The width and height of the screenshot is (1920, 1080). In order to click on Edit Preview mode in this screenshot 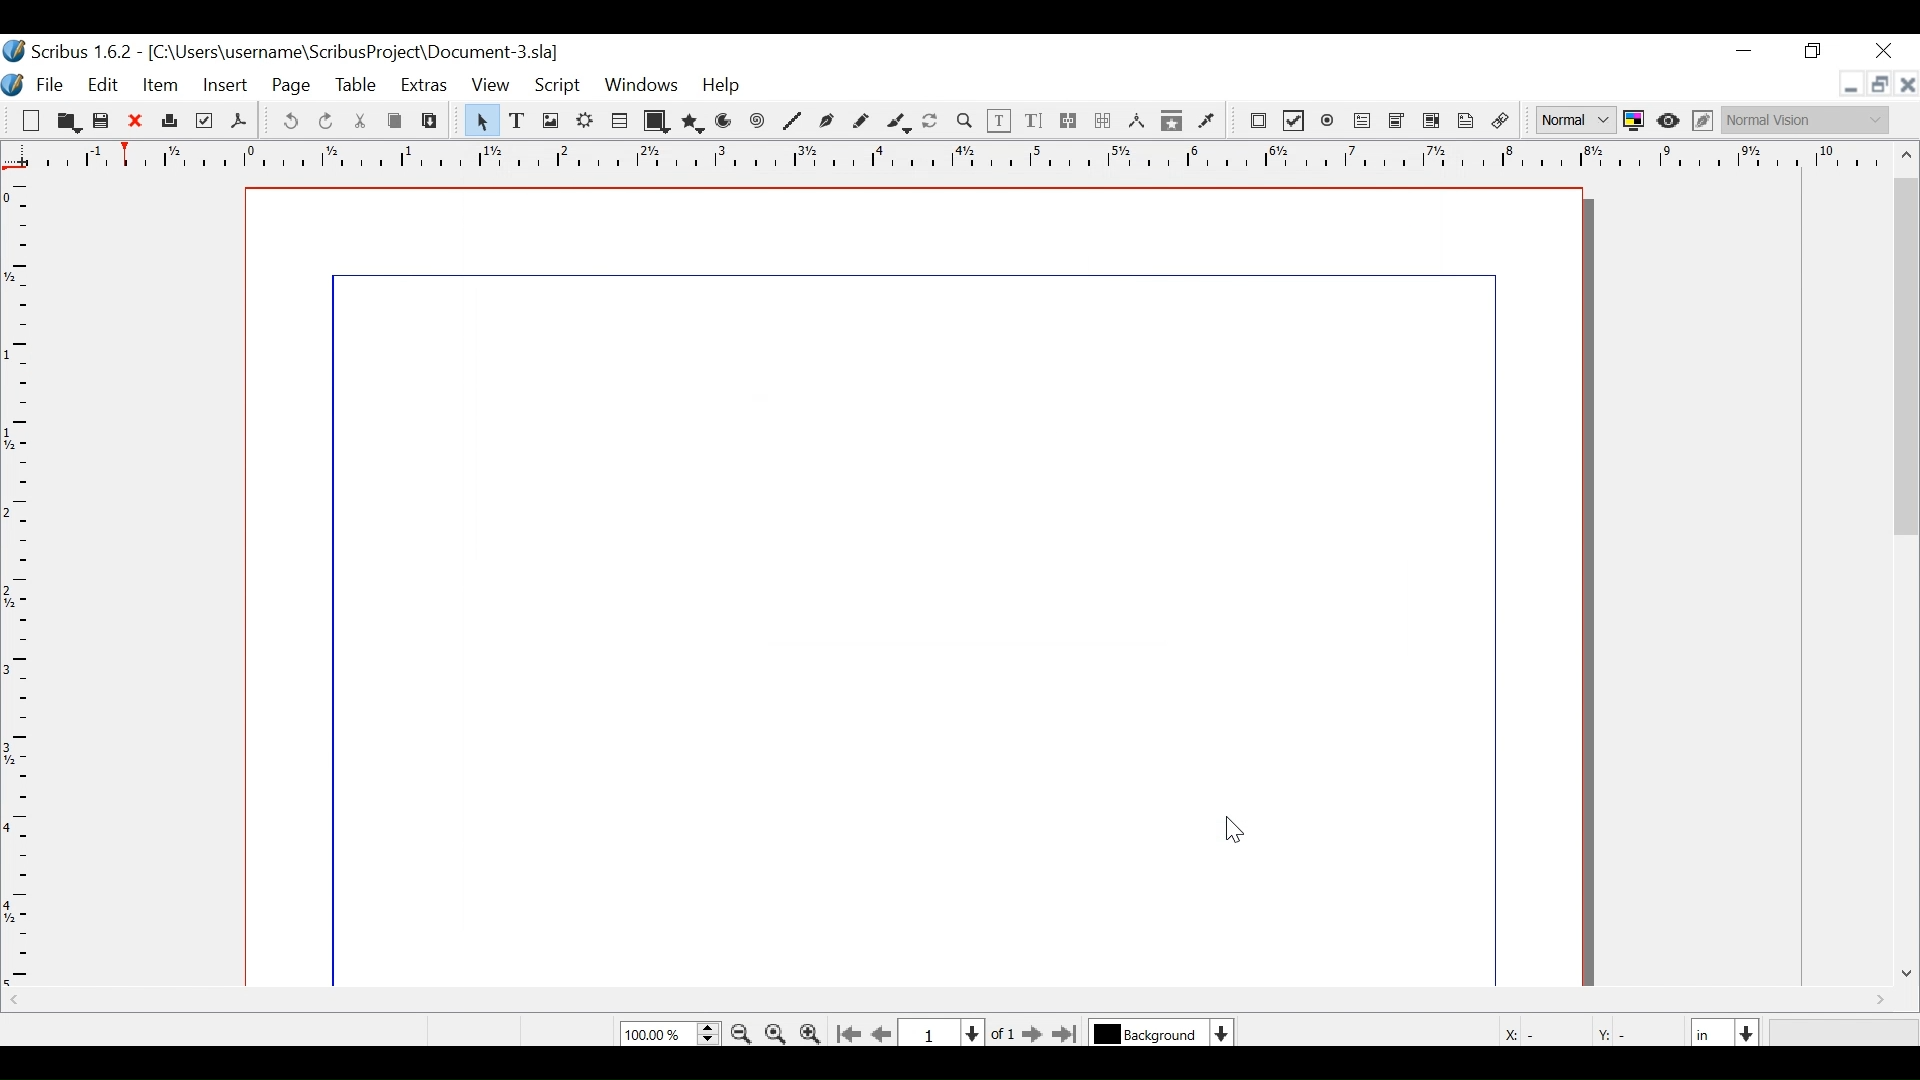, I will do `click(1705, 122)`.